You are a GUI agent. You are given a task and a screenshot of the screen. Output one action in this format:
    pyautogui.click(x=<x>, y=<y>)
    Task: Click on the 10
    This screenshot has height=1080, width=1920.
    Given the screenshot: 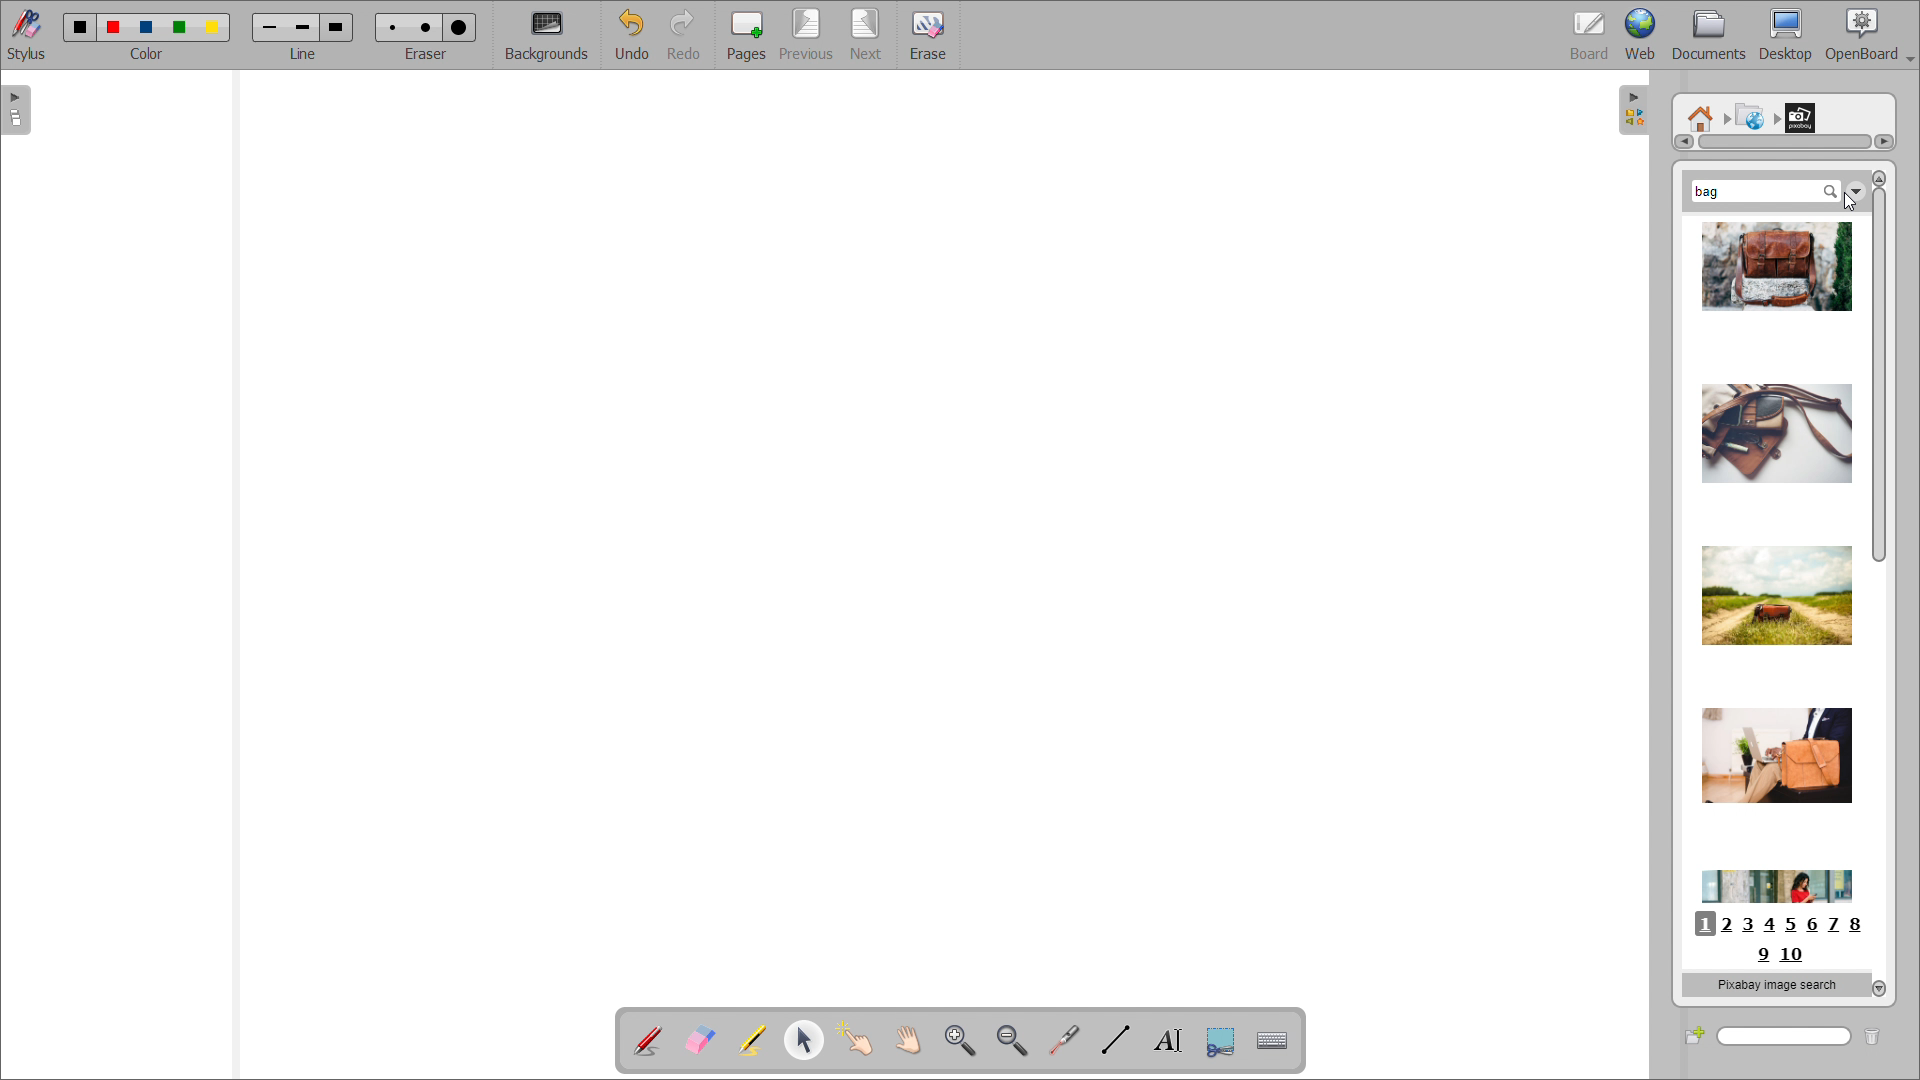 What is the action you would take?
    pyautogui.click(x=1794, y=954)
    